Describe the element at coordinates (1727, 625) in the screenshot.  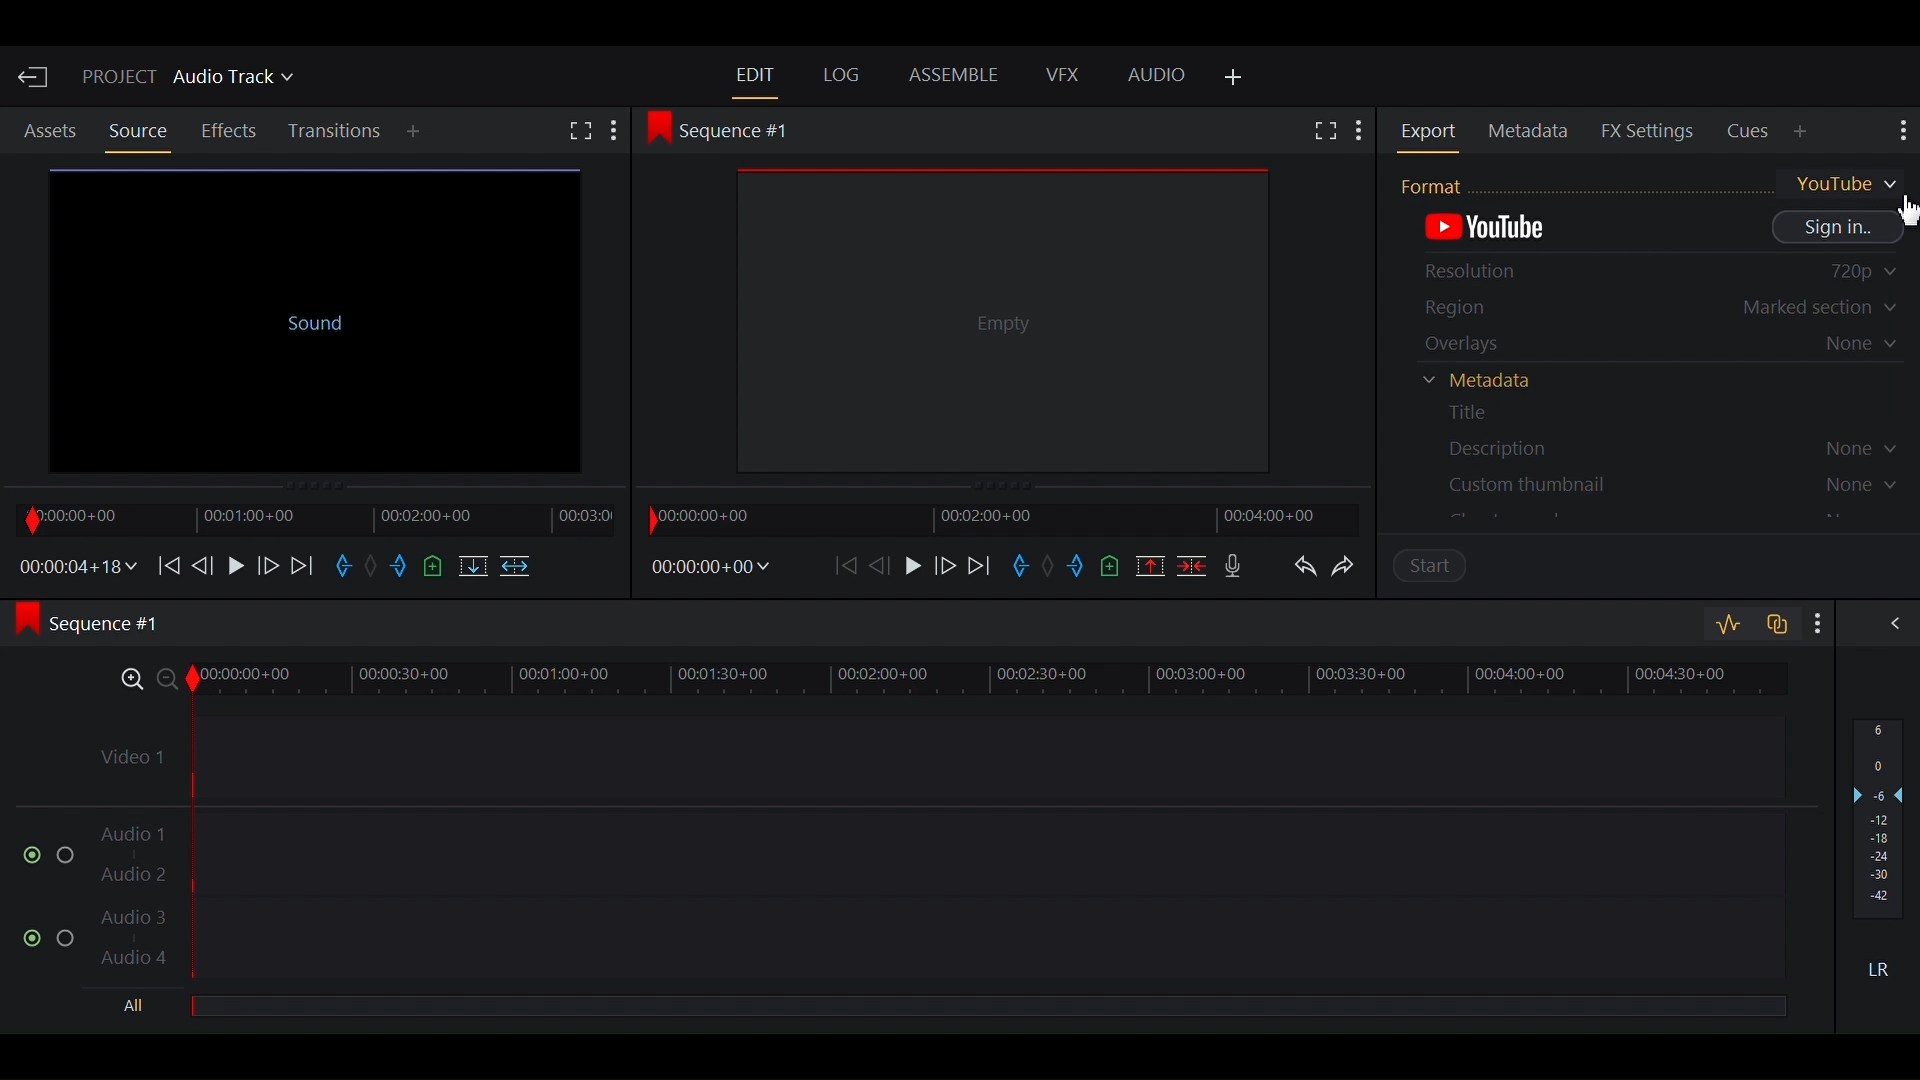
I see `Toggle audio editing levels` at that location.